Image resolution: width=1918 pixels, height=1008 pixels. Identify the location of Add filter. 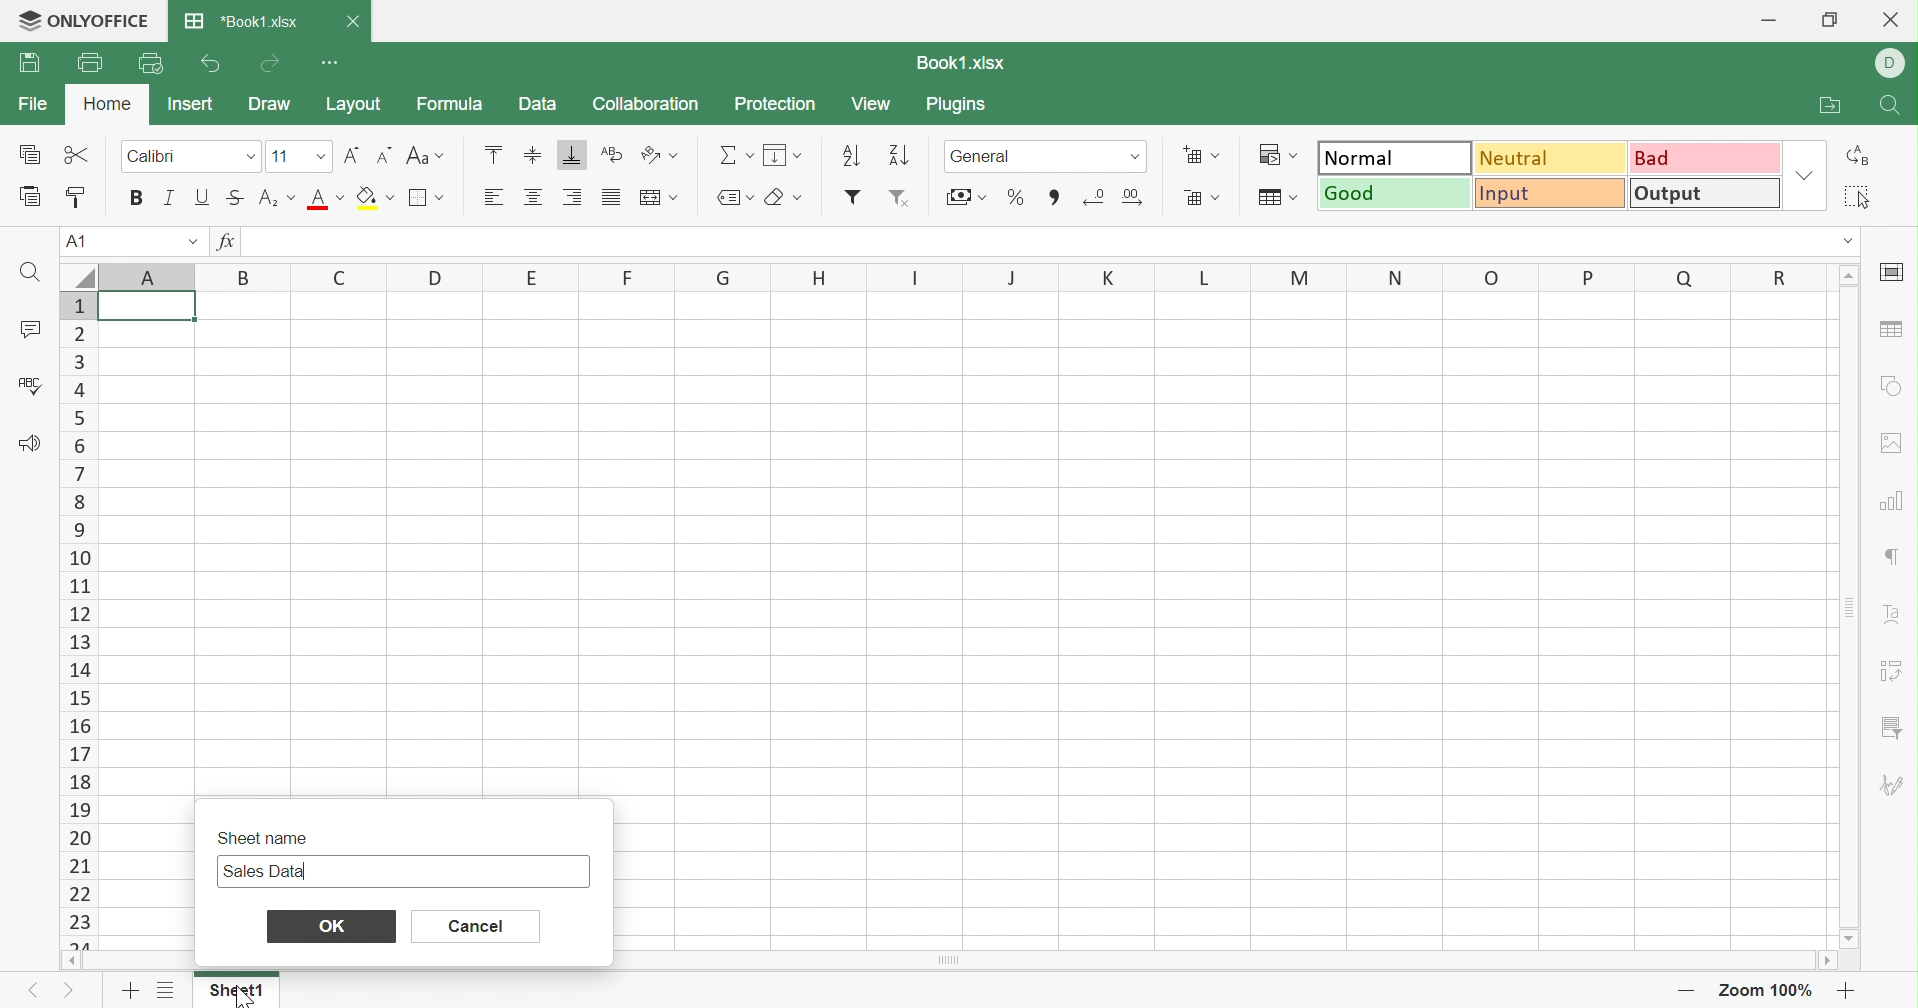
(855, 197).